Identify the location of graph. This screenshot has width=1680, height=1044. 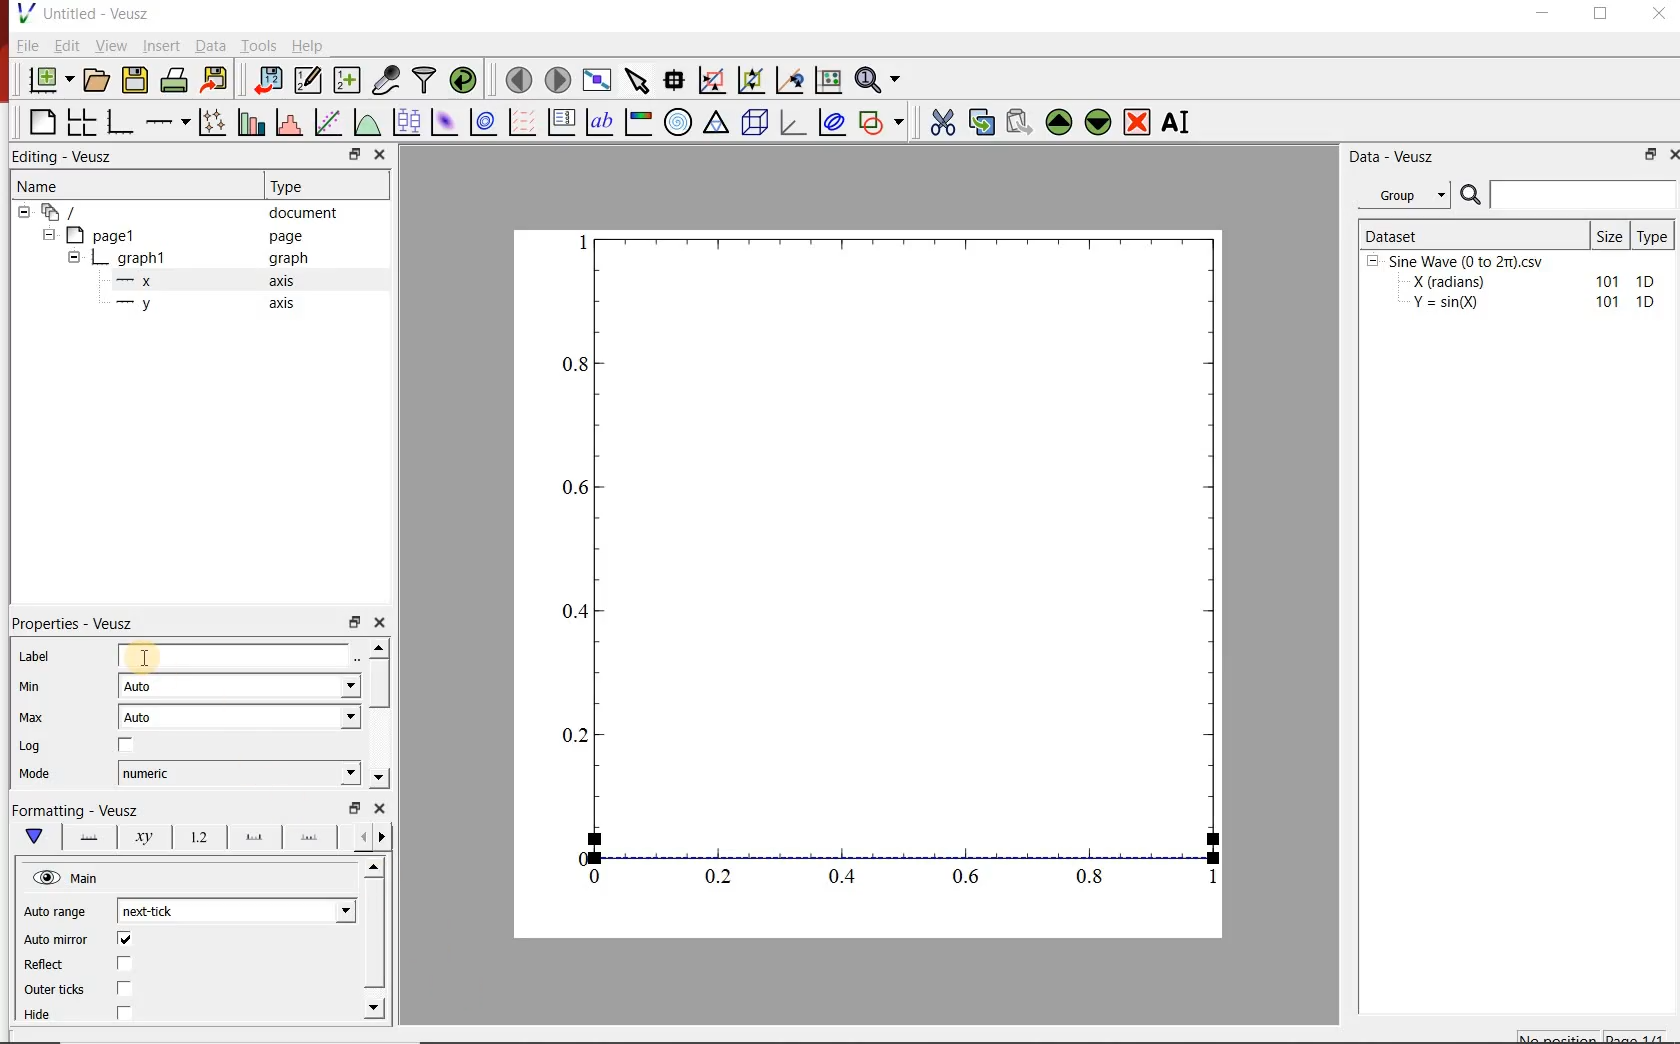
(286, 257).